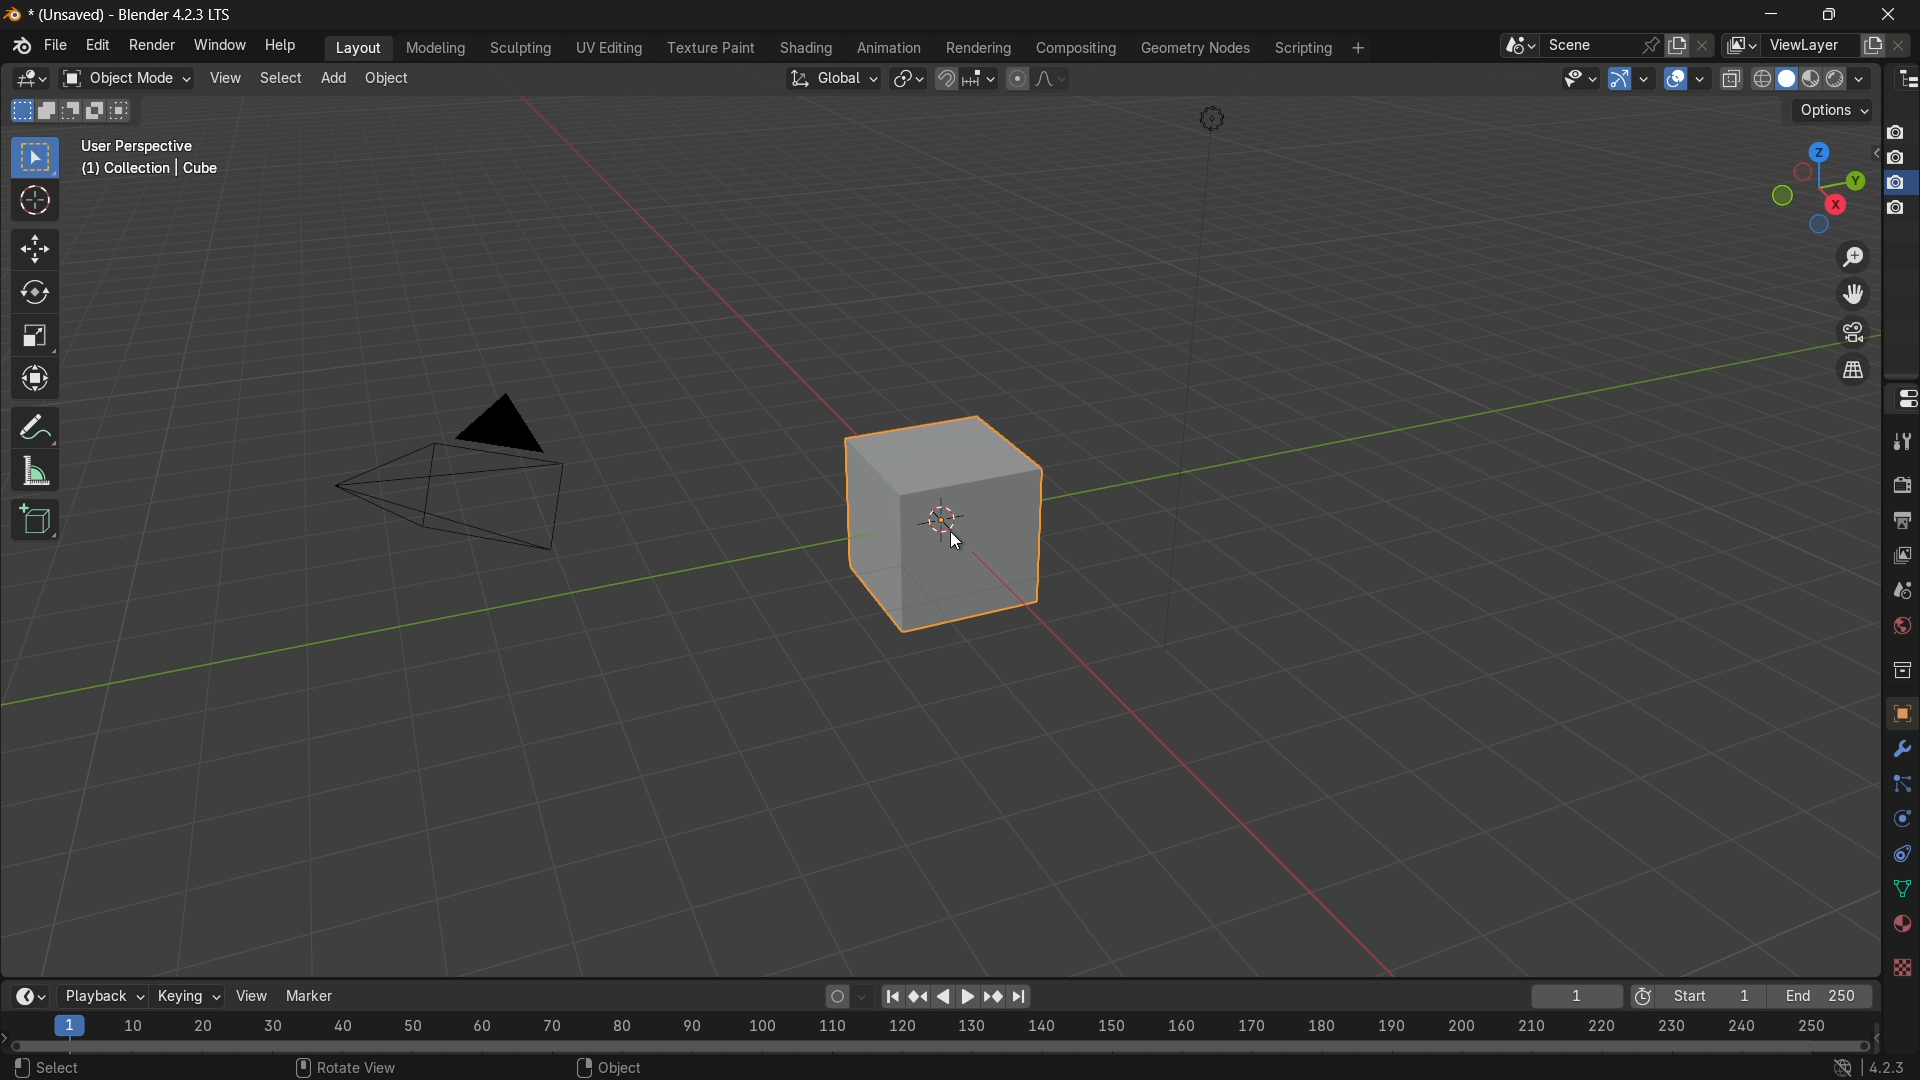  What do you see at coordinates (43, 1066) in the screenshot?
I see `Select` at bounding box center [43, 1066].